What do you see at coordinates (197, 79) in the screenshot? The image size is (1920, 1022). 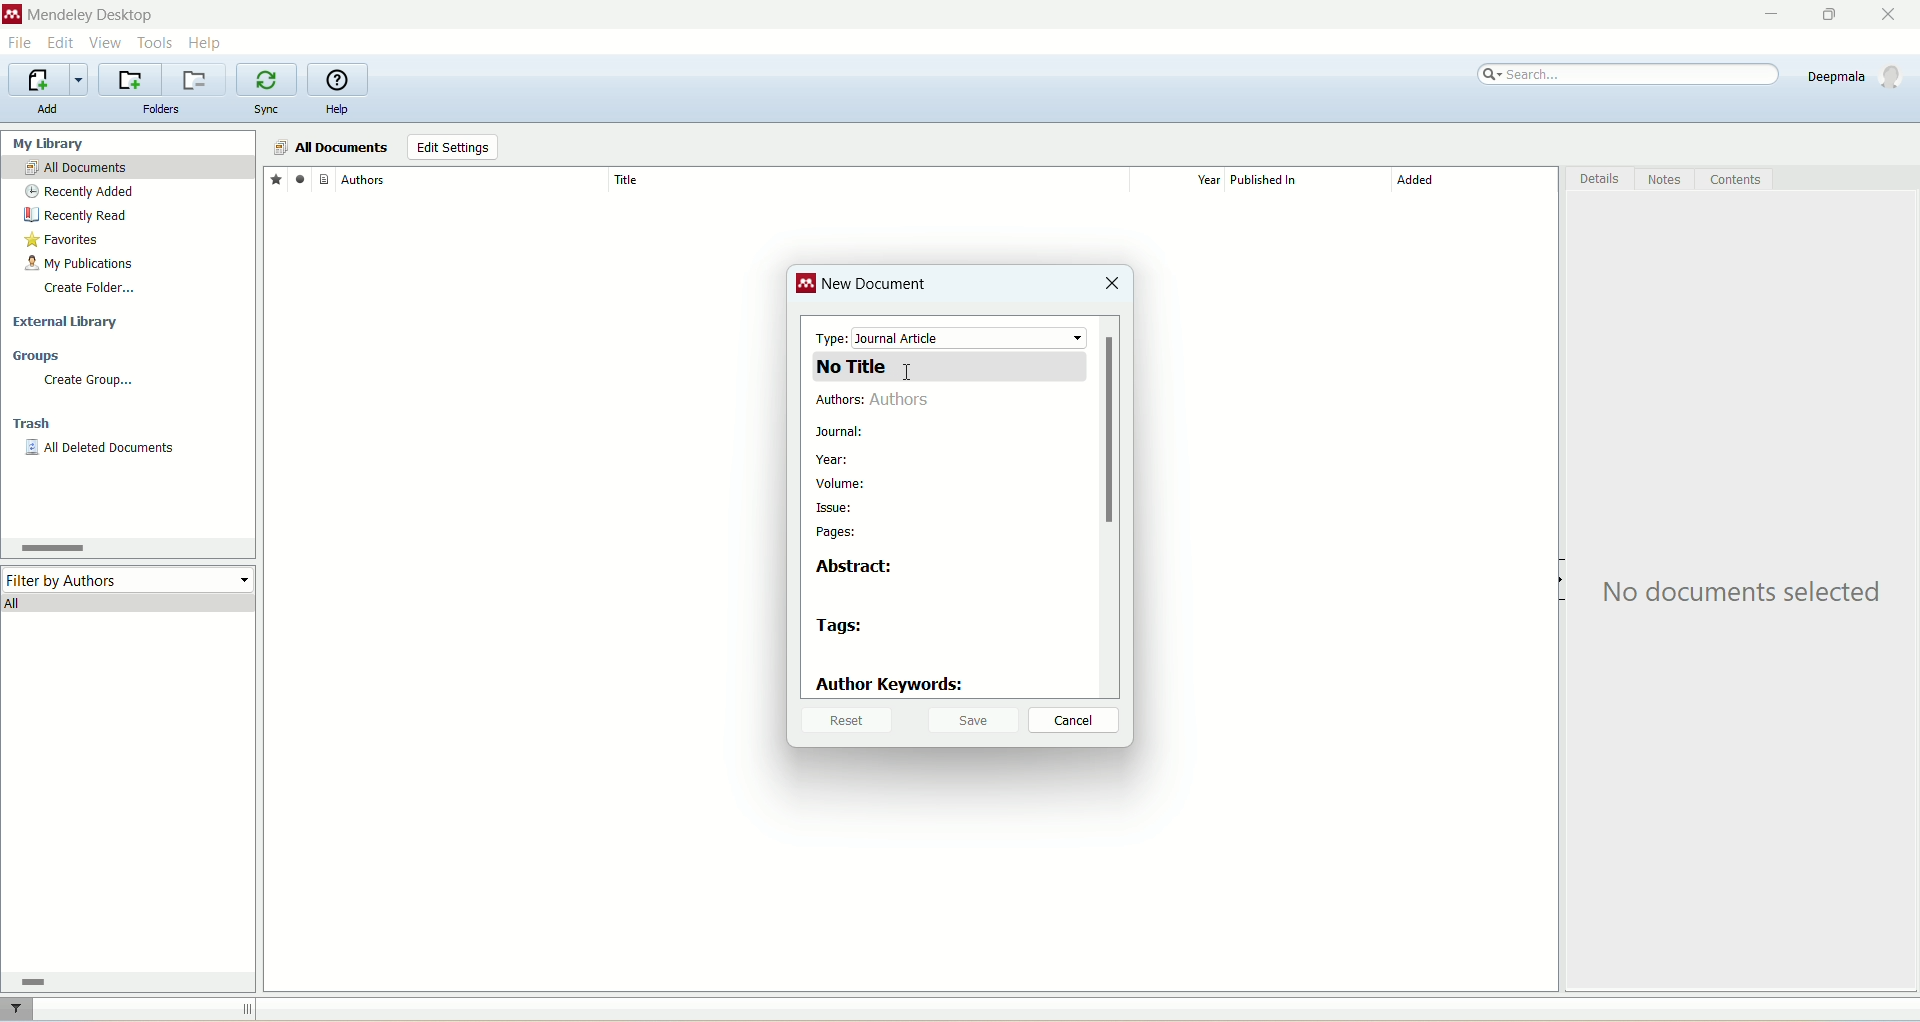 I see `remove current folder` at bounding box center [197, 79].